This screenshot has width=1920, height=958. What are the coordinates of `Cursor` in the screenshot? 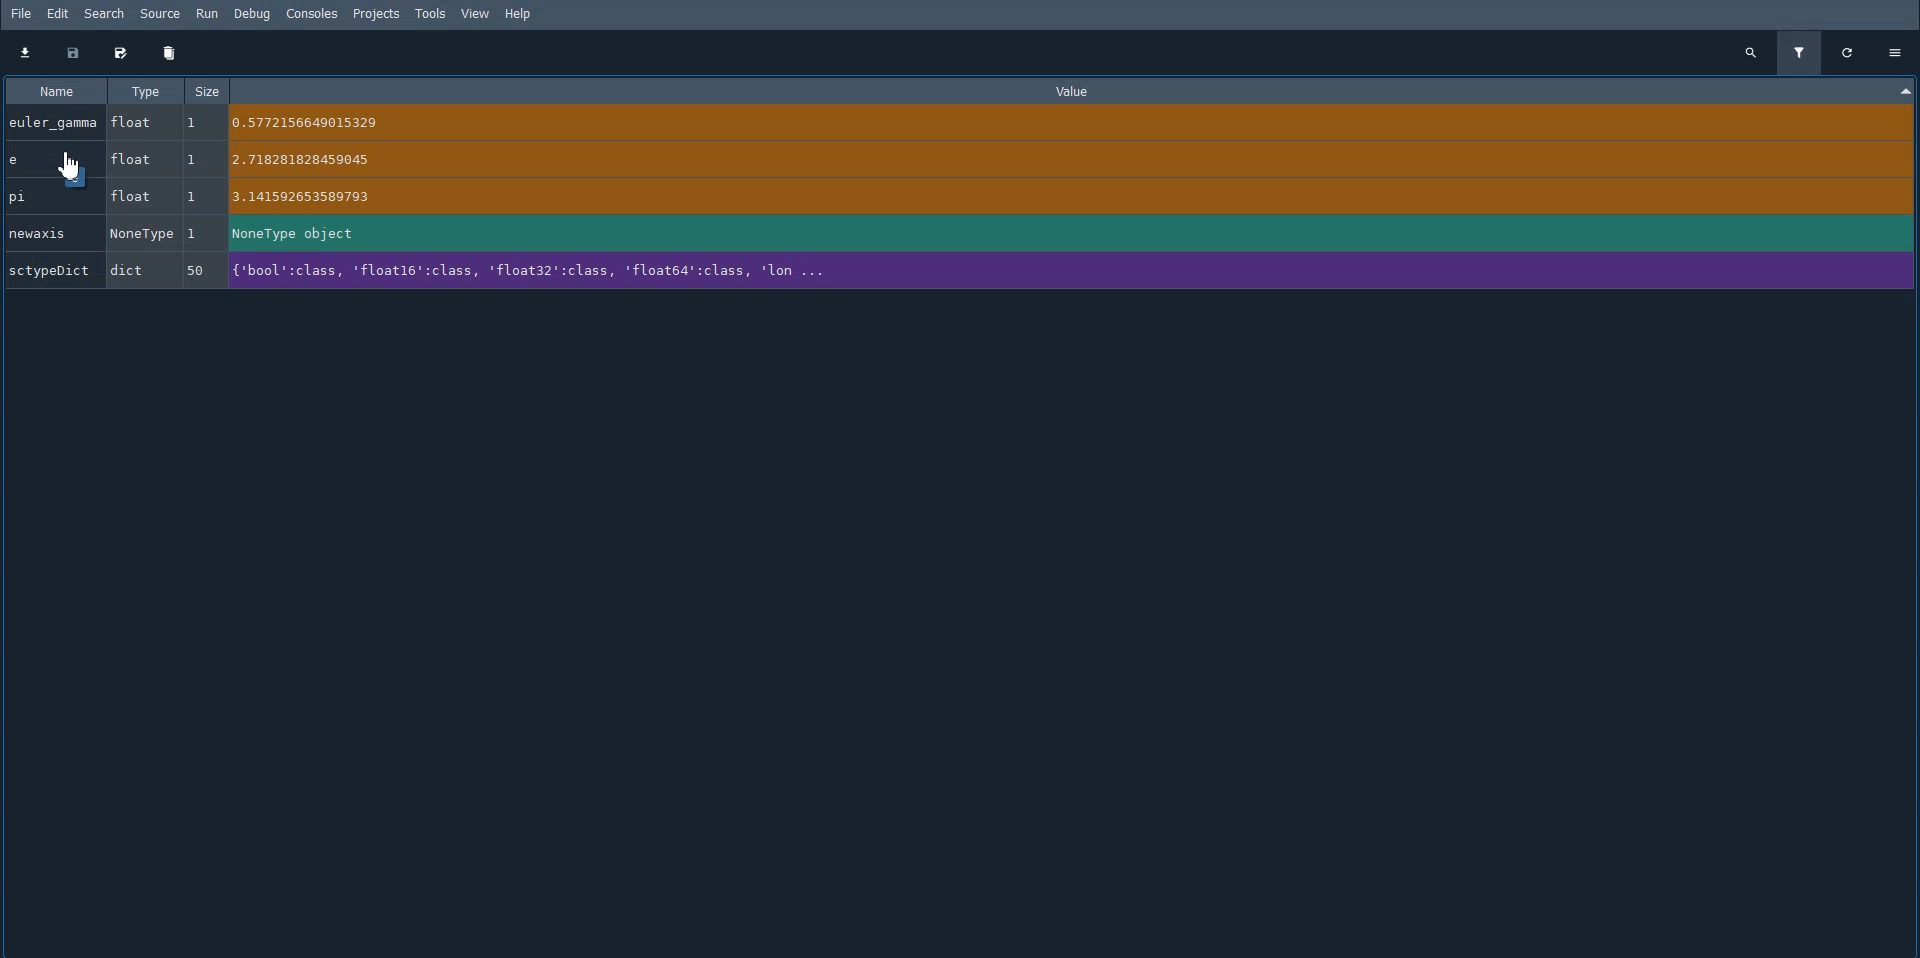 It's located at (70, 164).